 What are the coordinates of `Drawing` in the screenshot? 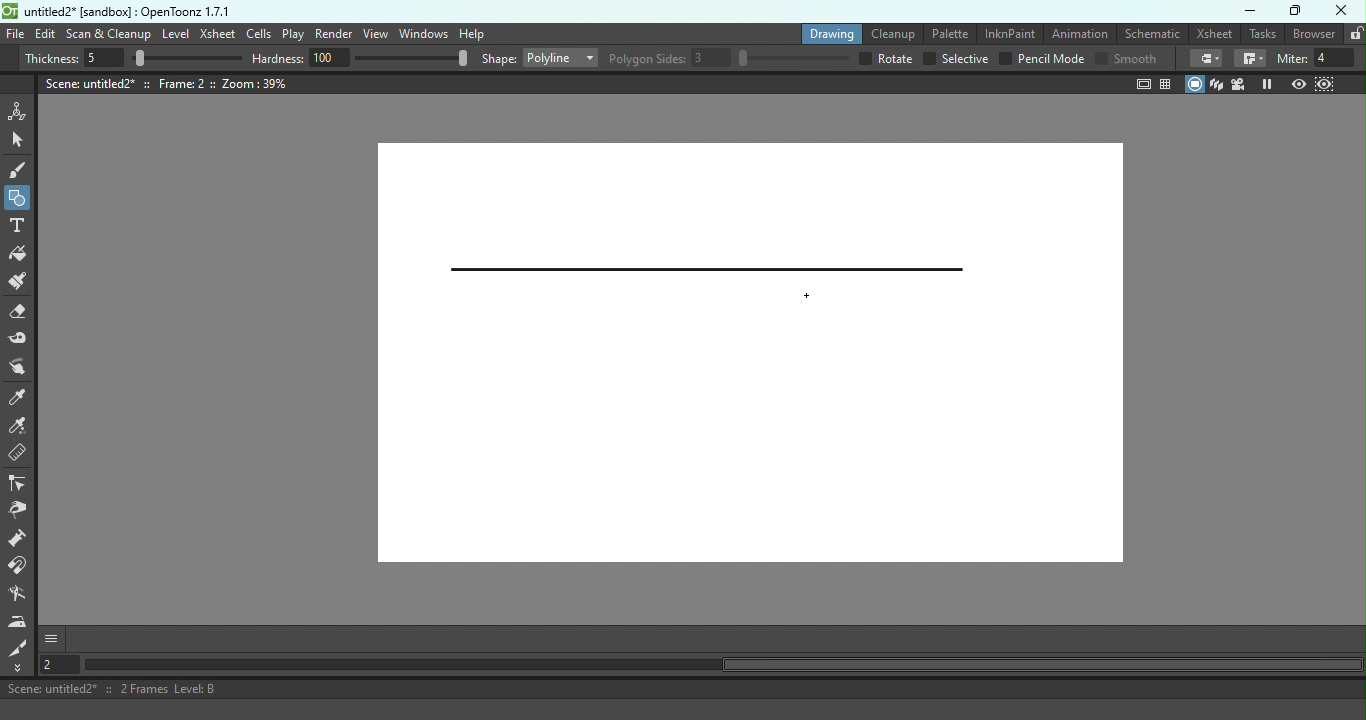 It's located at (828, 33).